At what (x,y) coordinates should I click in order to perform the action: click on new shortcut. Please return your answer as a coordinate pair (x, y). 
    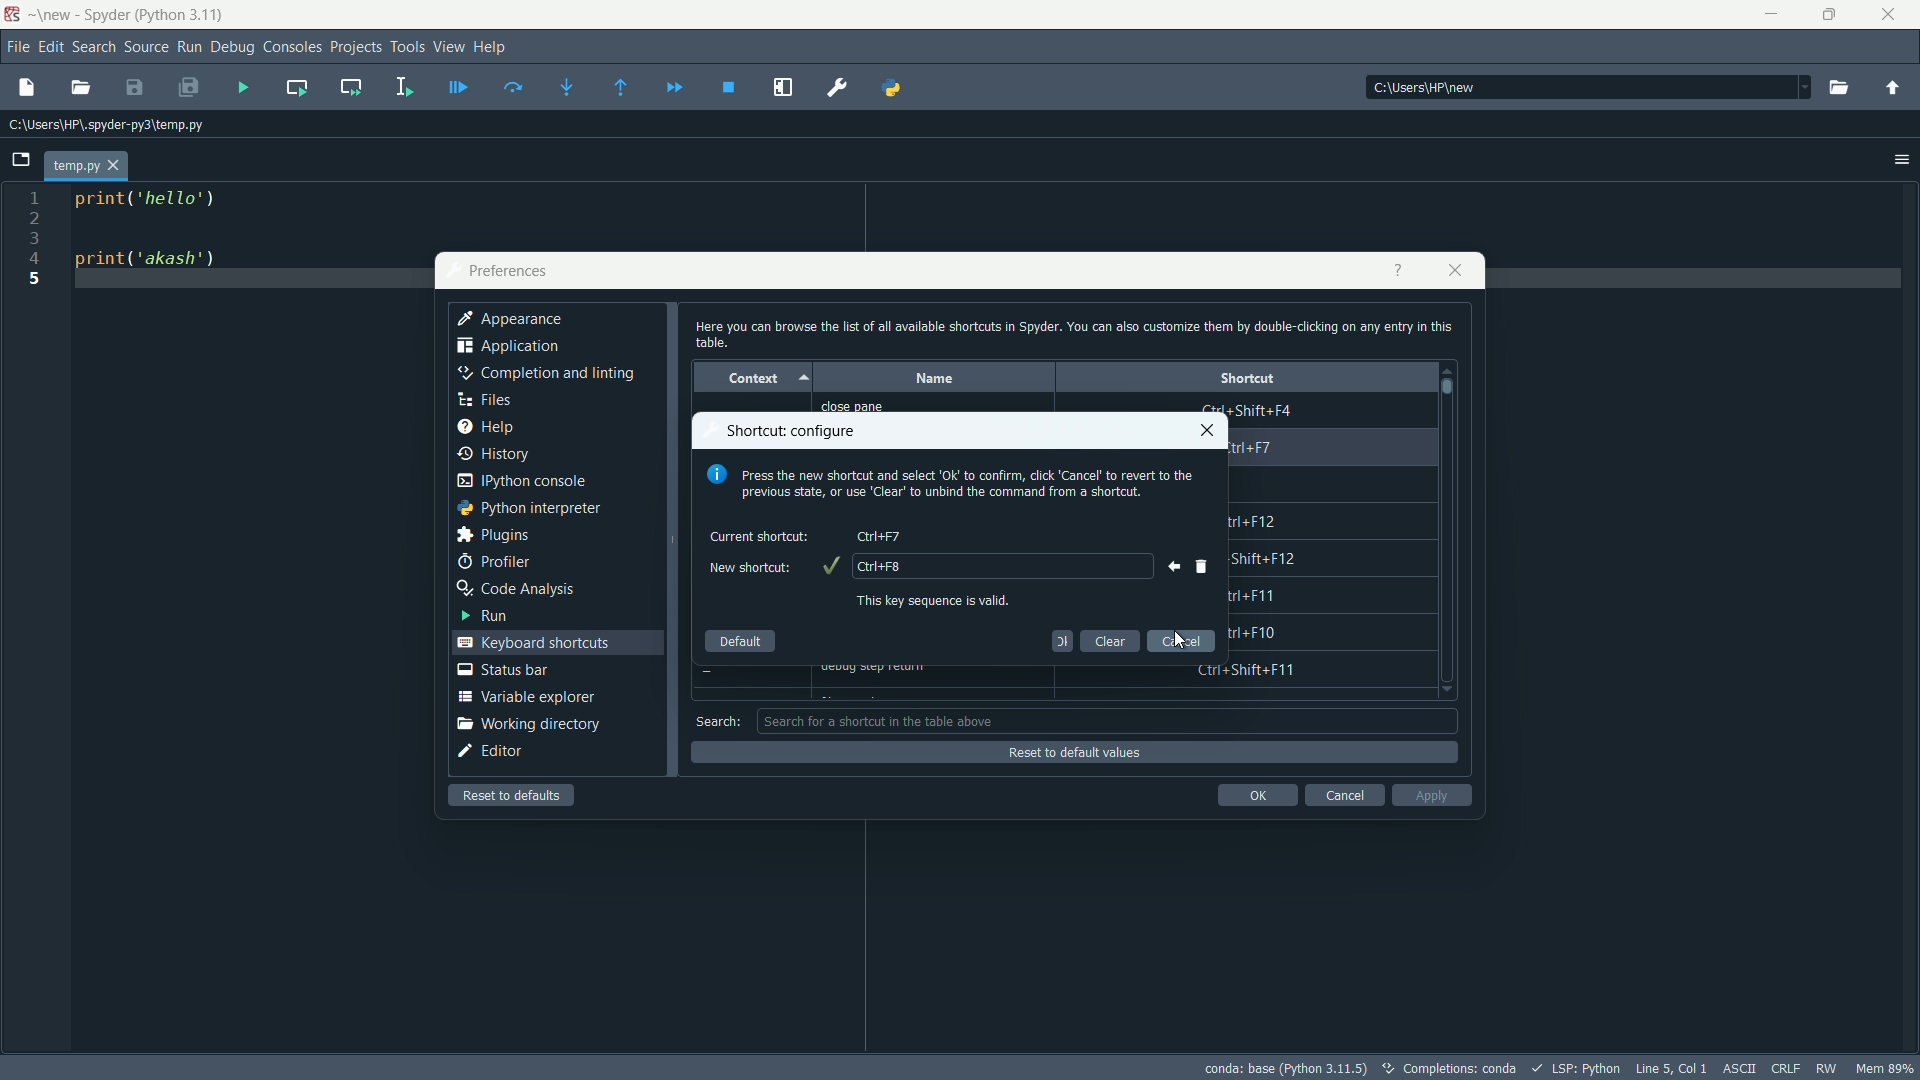
    Looking at the image, I should click on (747, 568).